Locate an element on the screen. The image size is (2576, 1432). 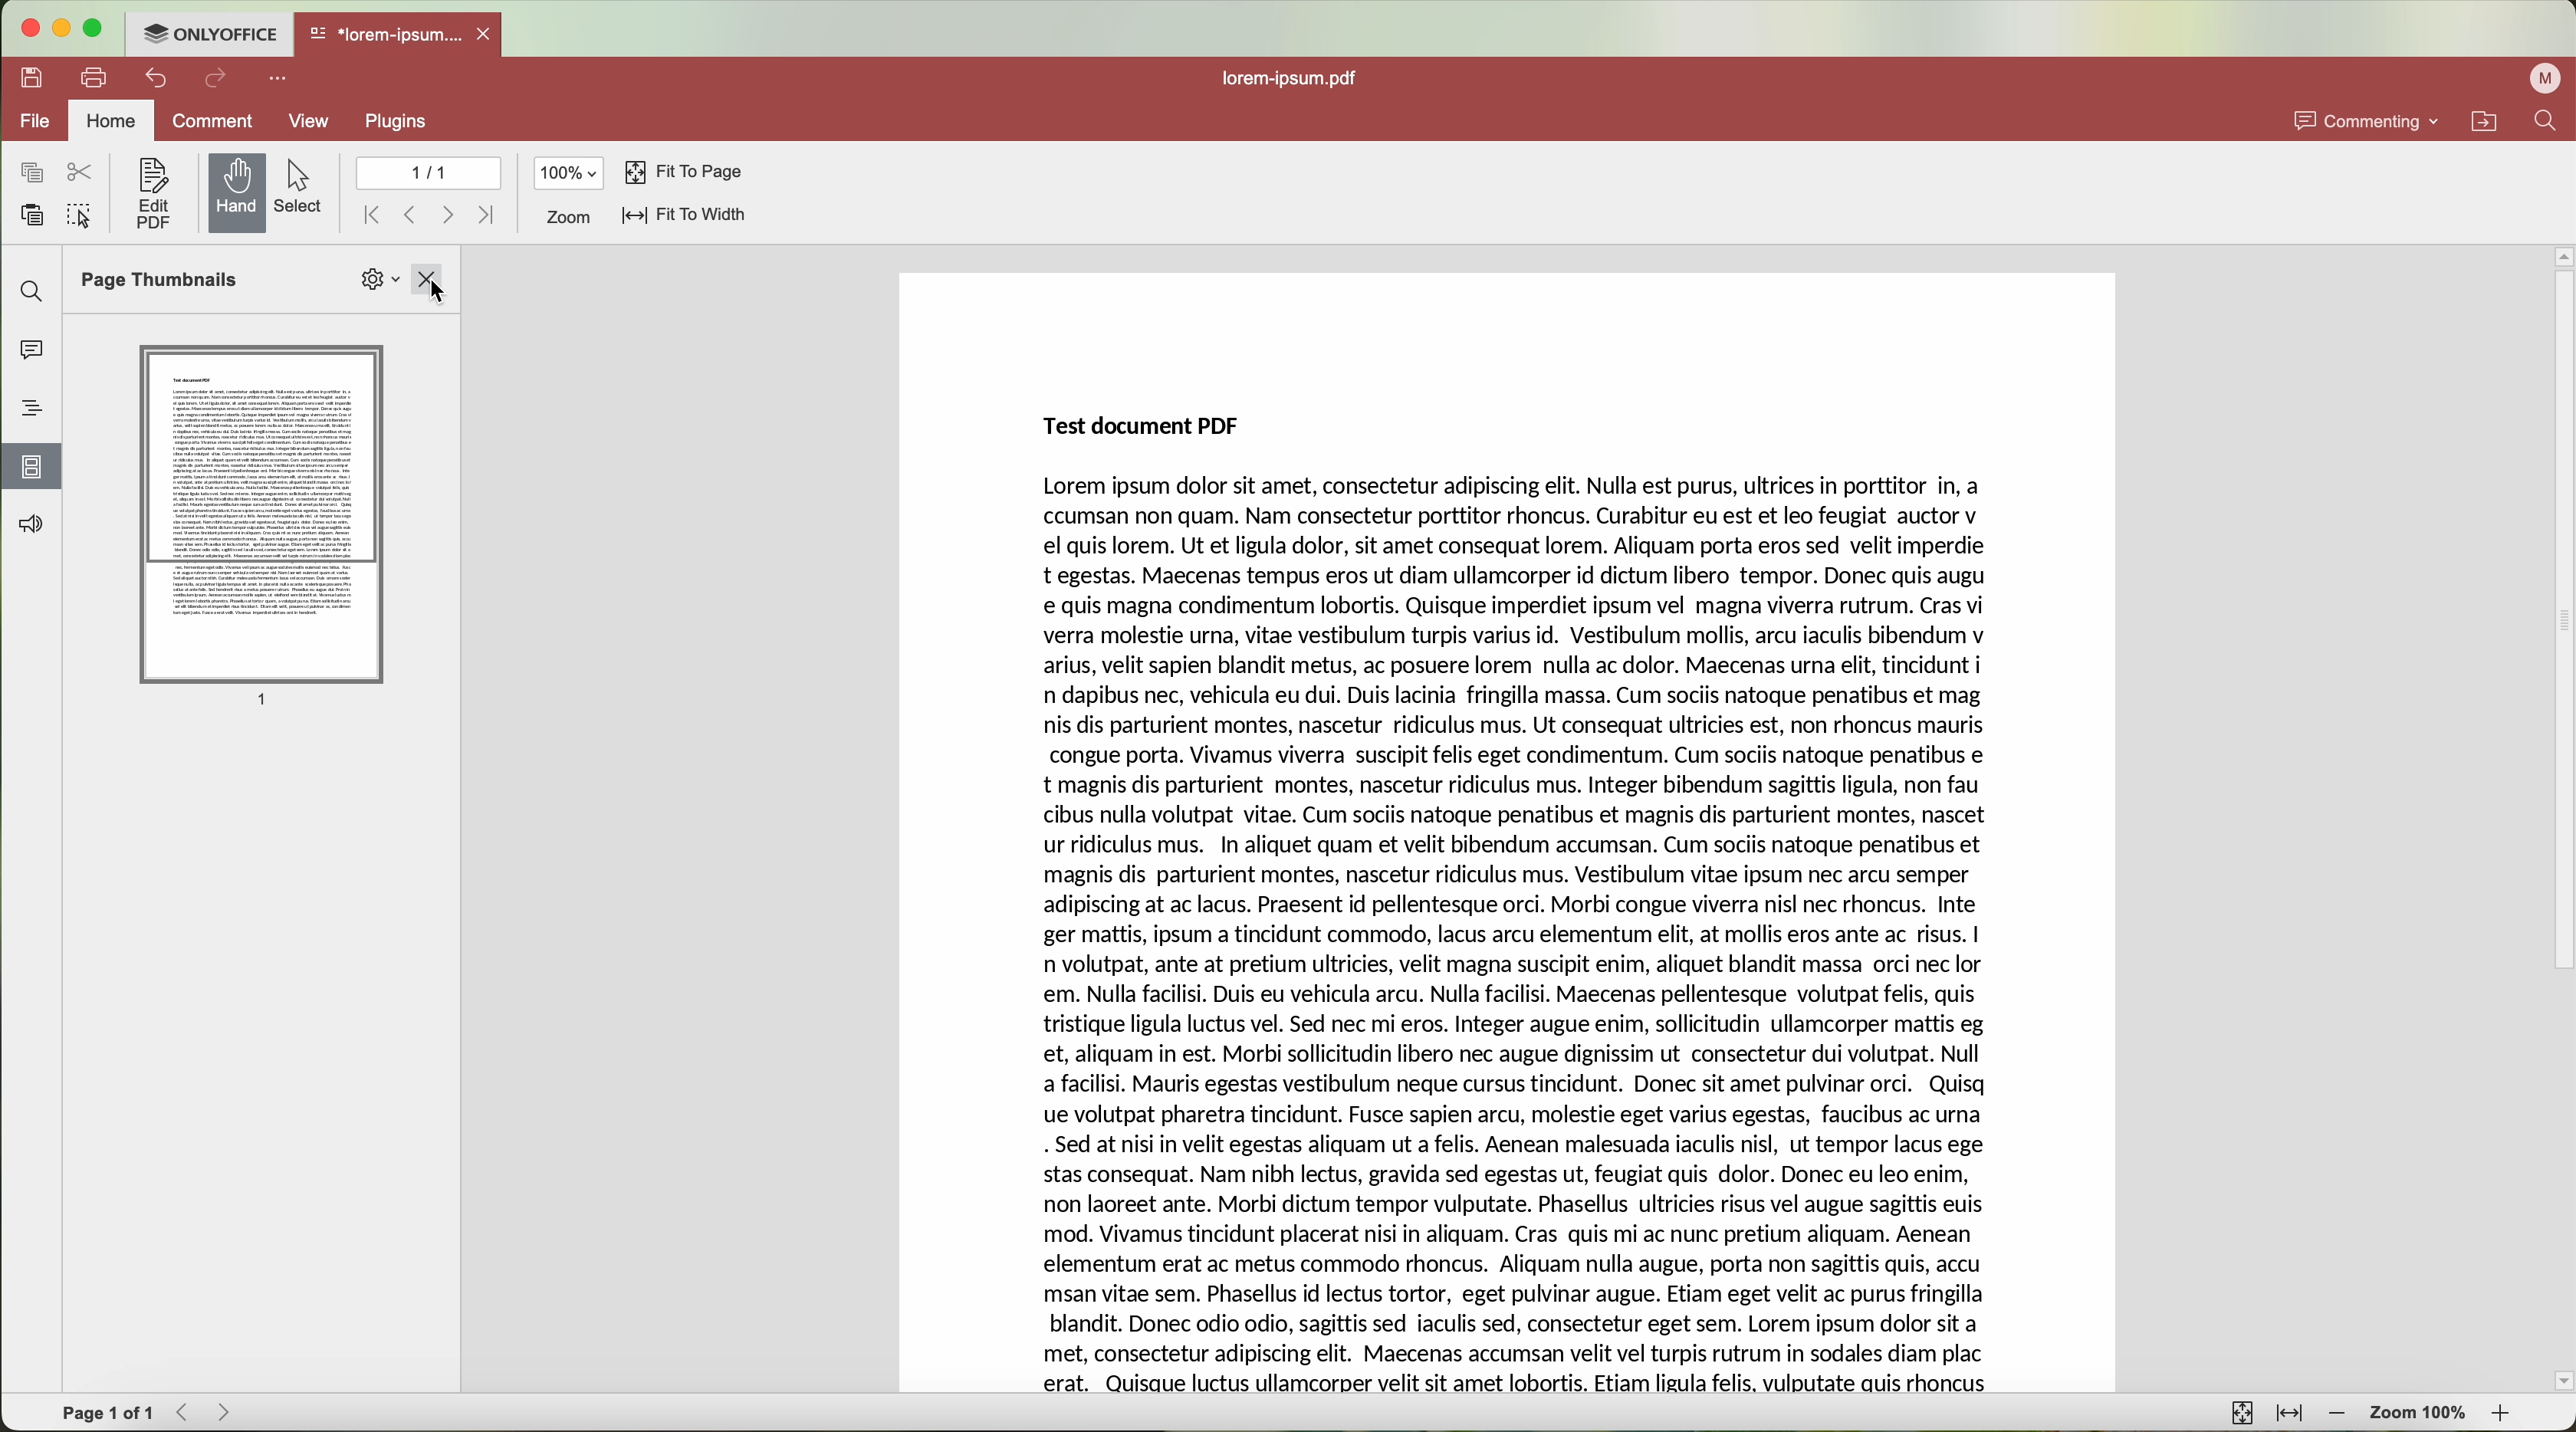
redo is located at coordinates (217, 81).